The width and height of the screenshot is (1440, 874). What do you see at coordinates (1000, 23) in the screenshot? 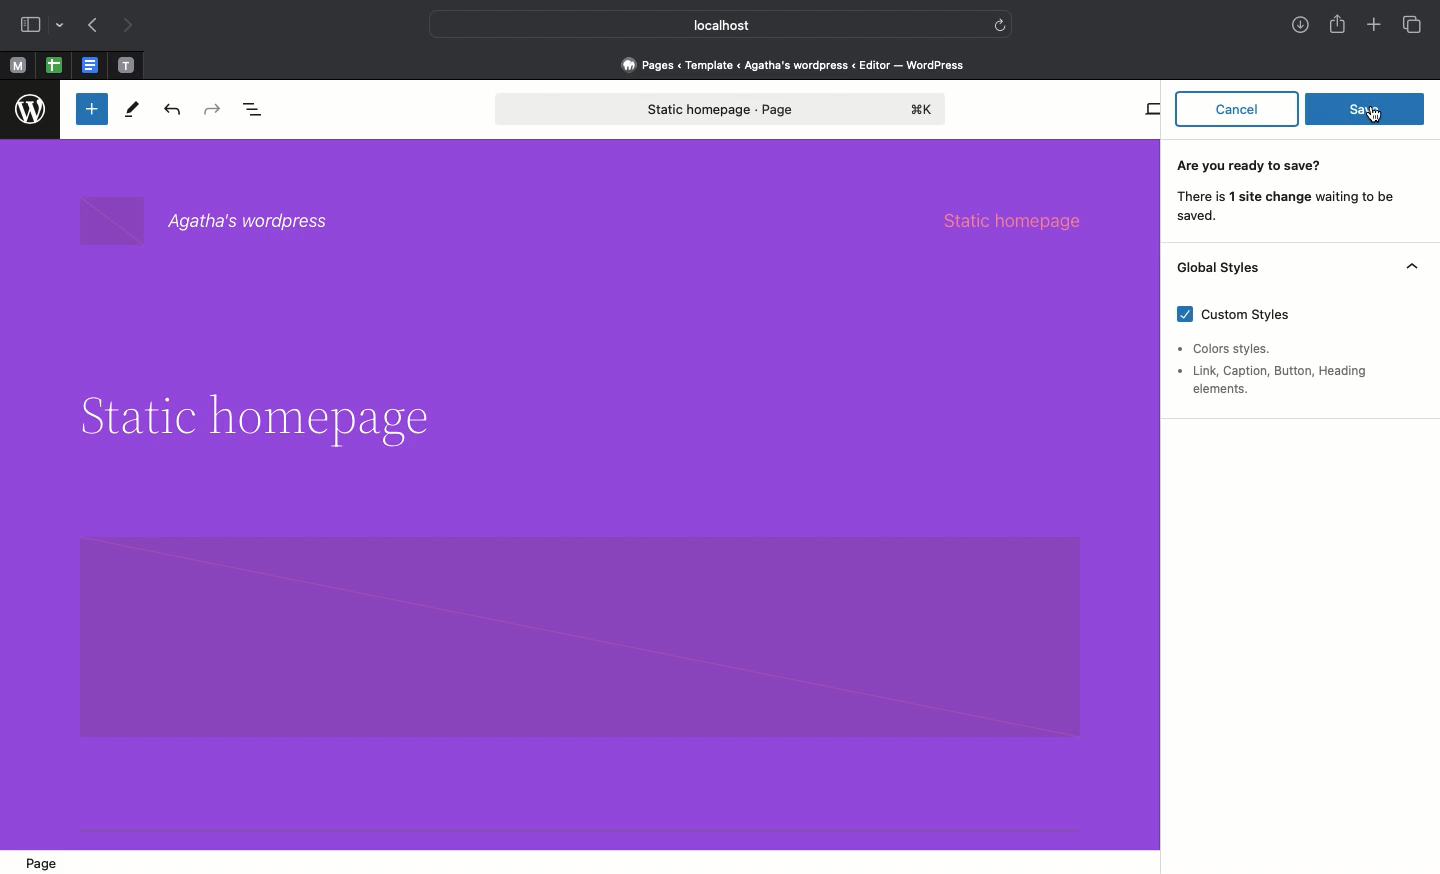
I see `refresh` at bounding box center [1000, 23].